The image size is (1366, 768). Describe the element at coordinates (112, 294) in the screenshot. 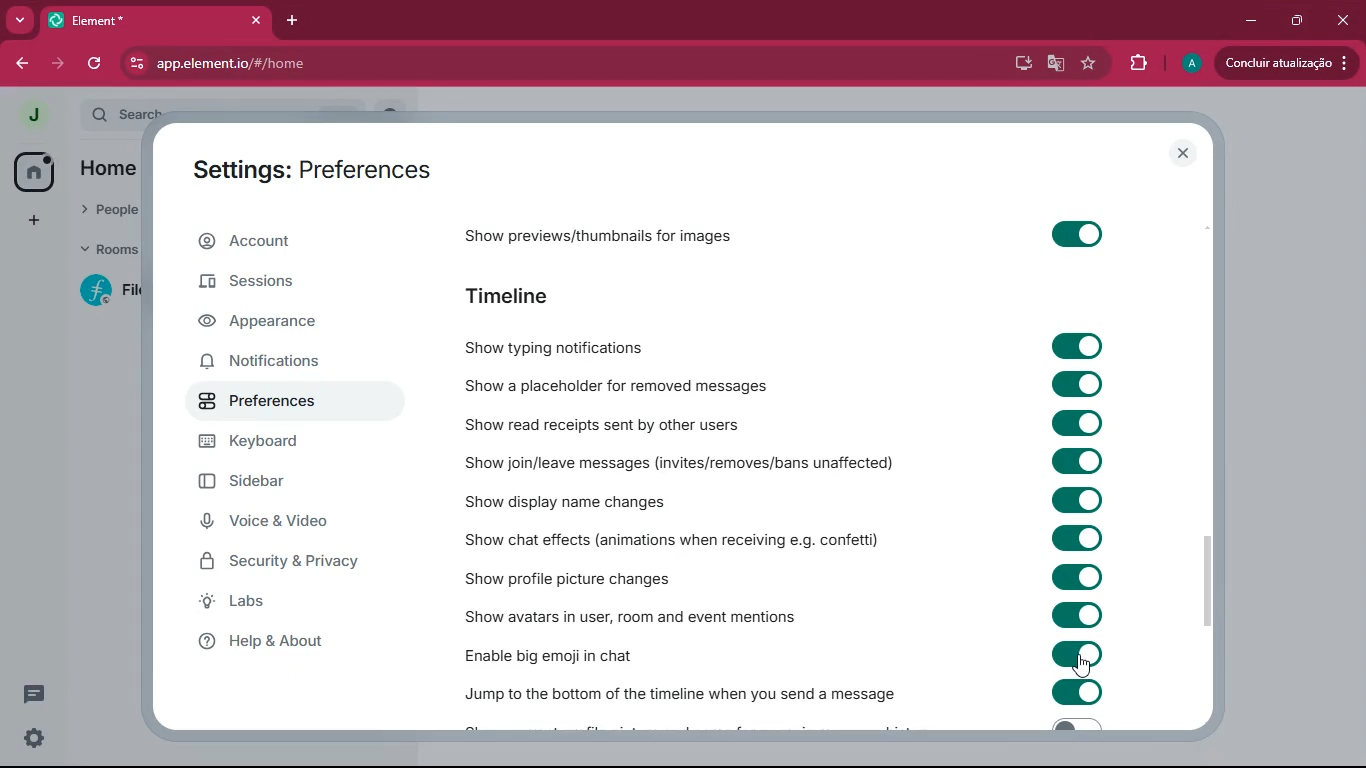

I see `f file` at that location.